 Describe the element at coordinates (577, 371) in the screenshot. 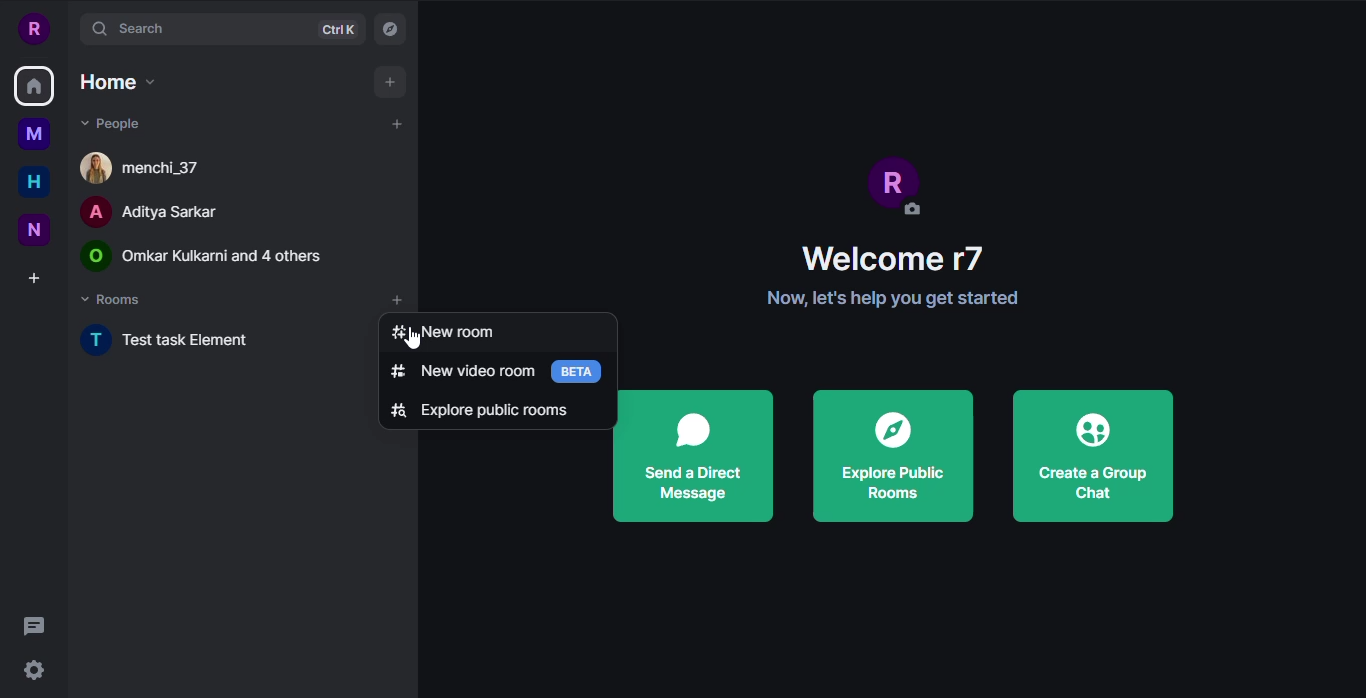

I see `beta` at that location.